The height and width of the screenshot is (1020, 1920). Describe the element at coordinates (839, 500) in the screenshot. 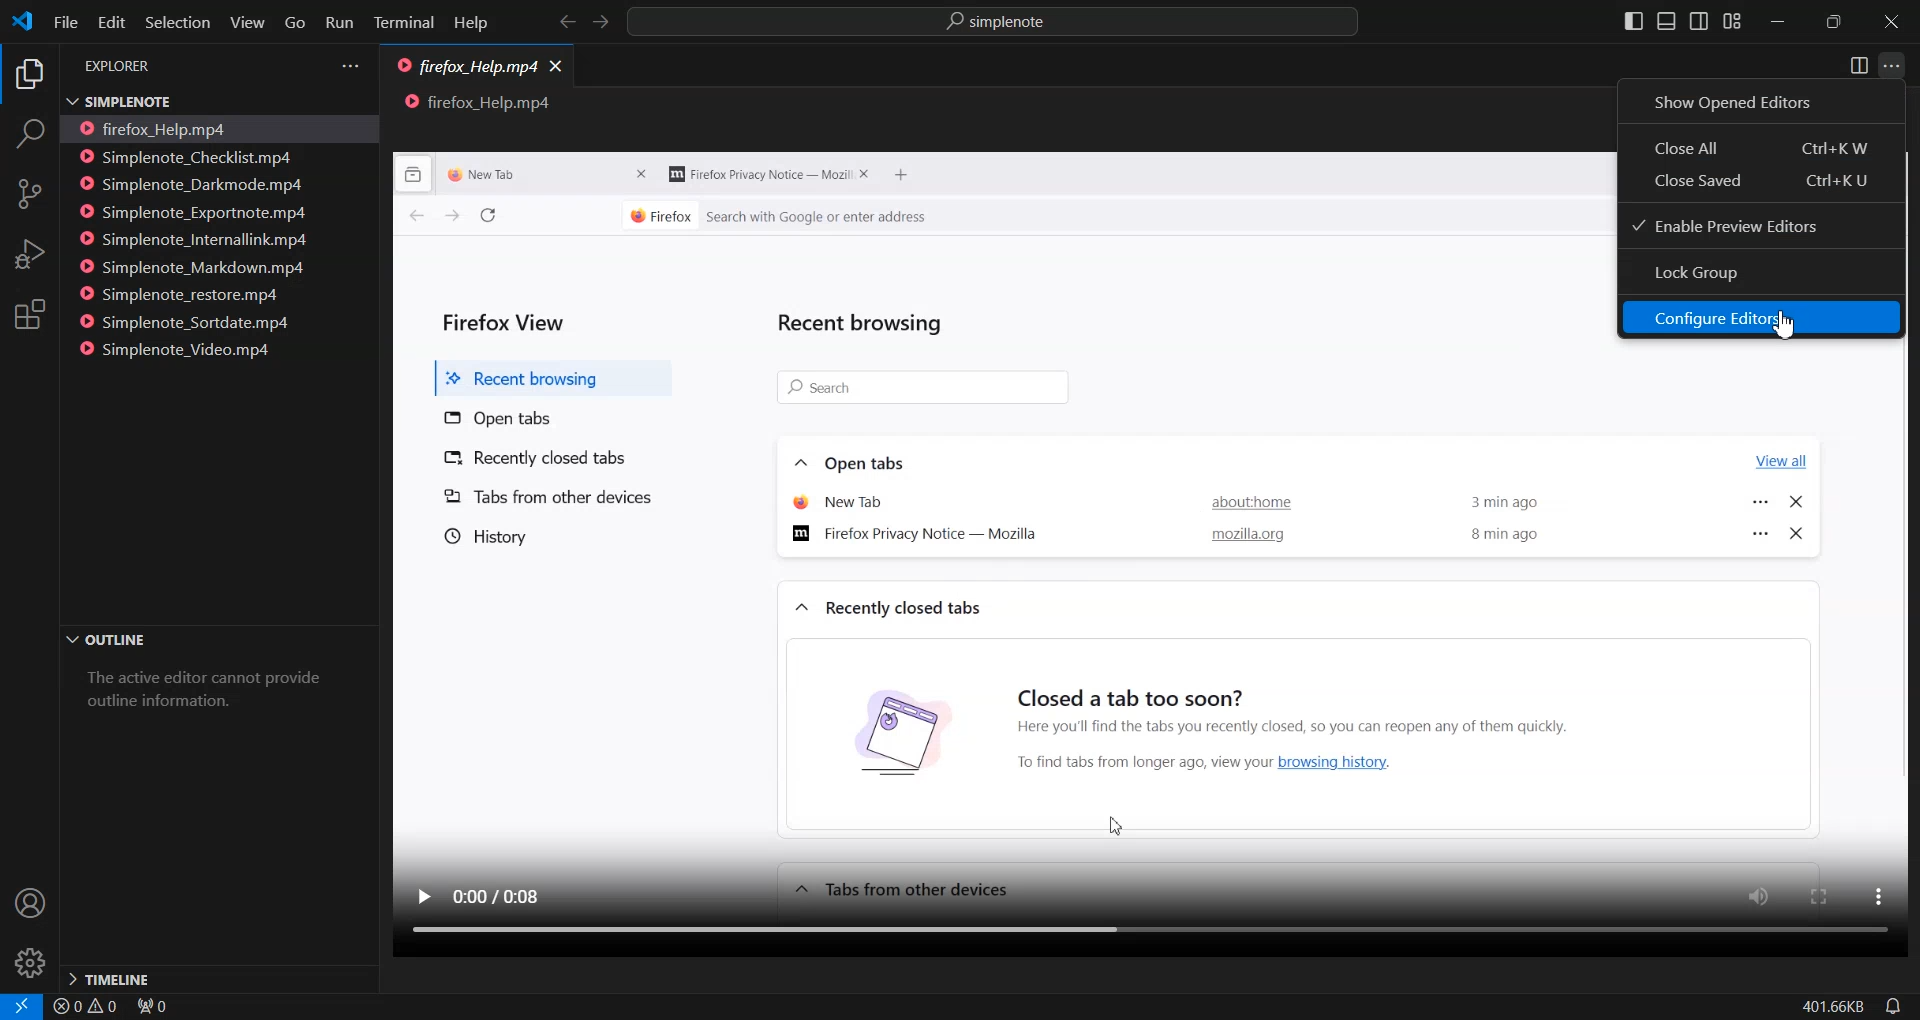

I see `NewT ab` at that location.